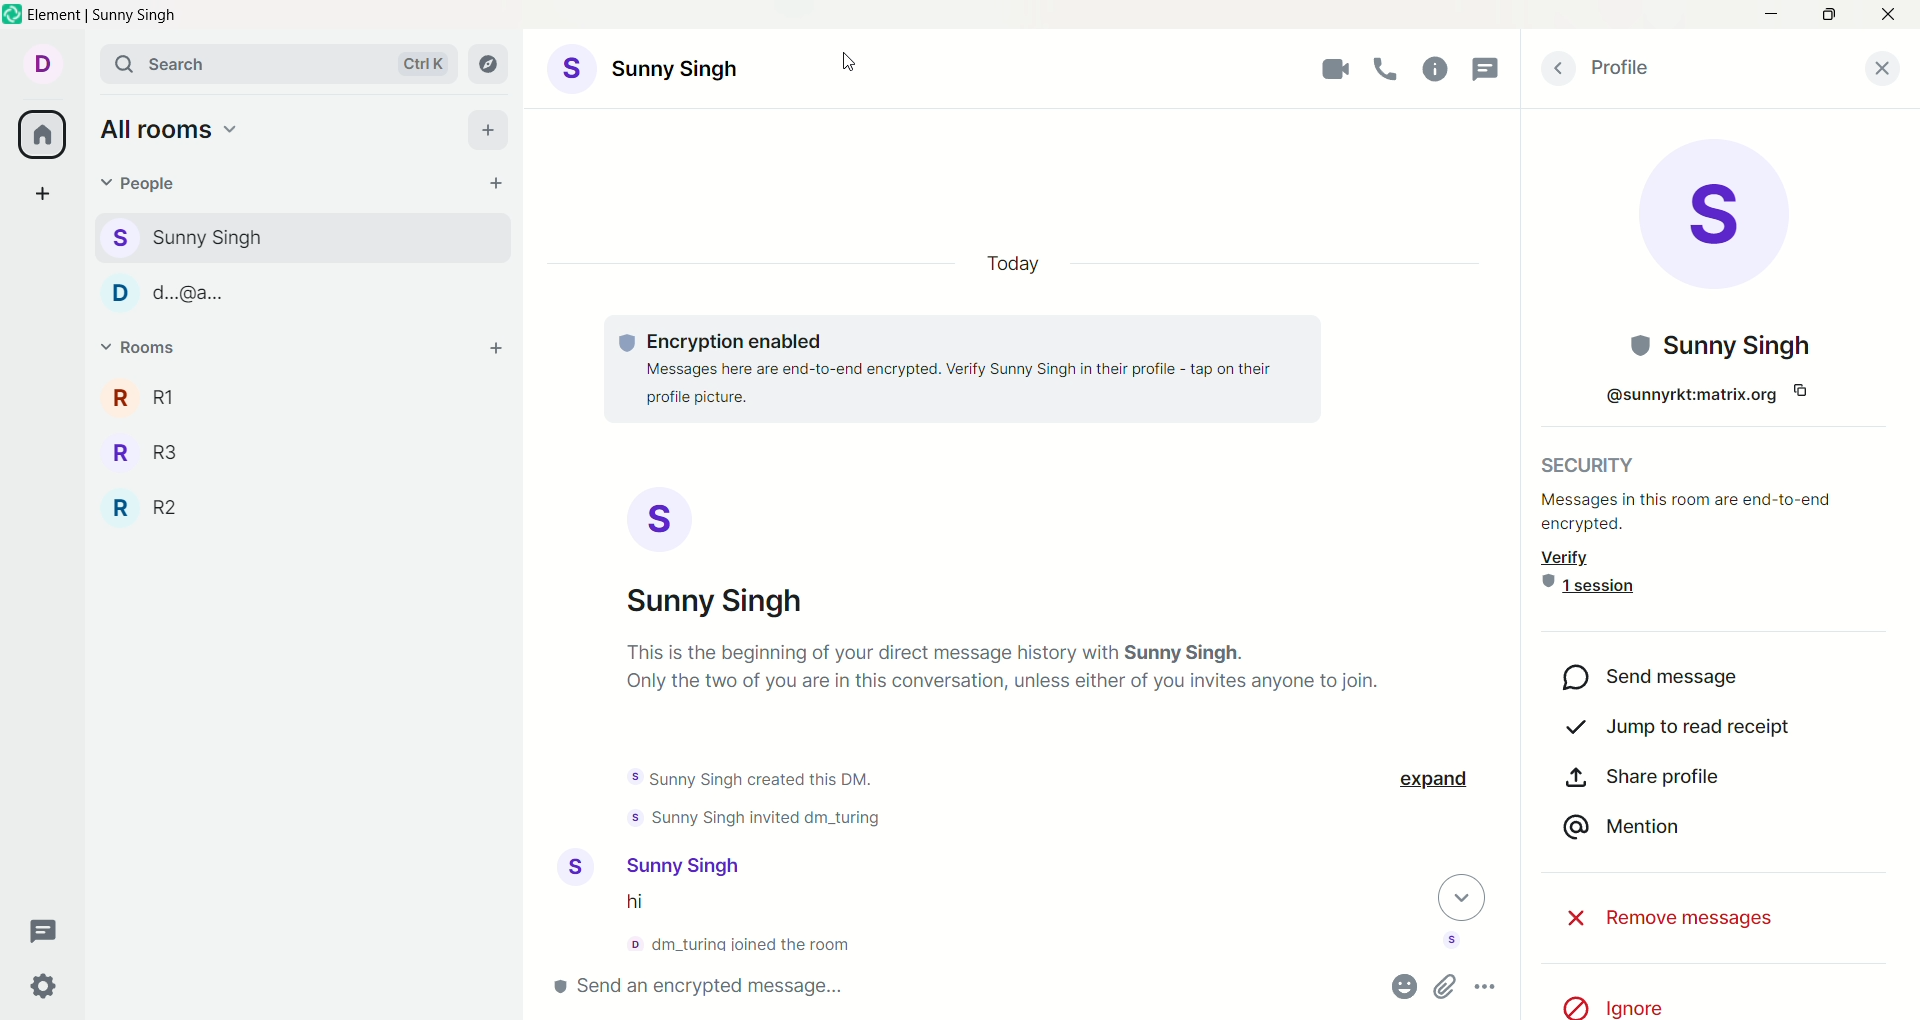  What do you see at coordinates (167, 125) in the screenshot?
I see `all rooms` at bounding box center [167, 125].